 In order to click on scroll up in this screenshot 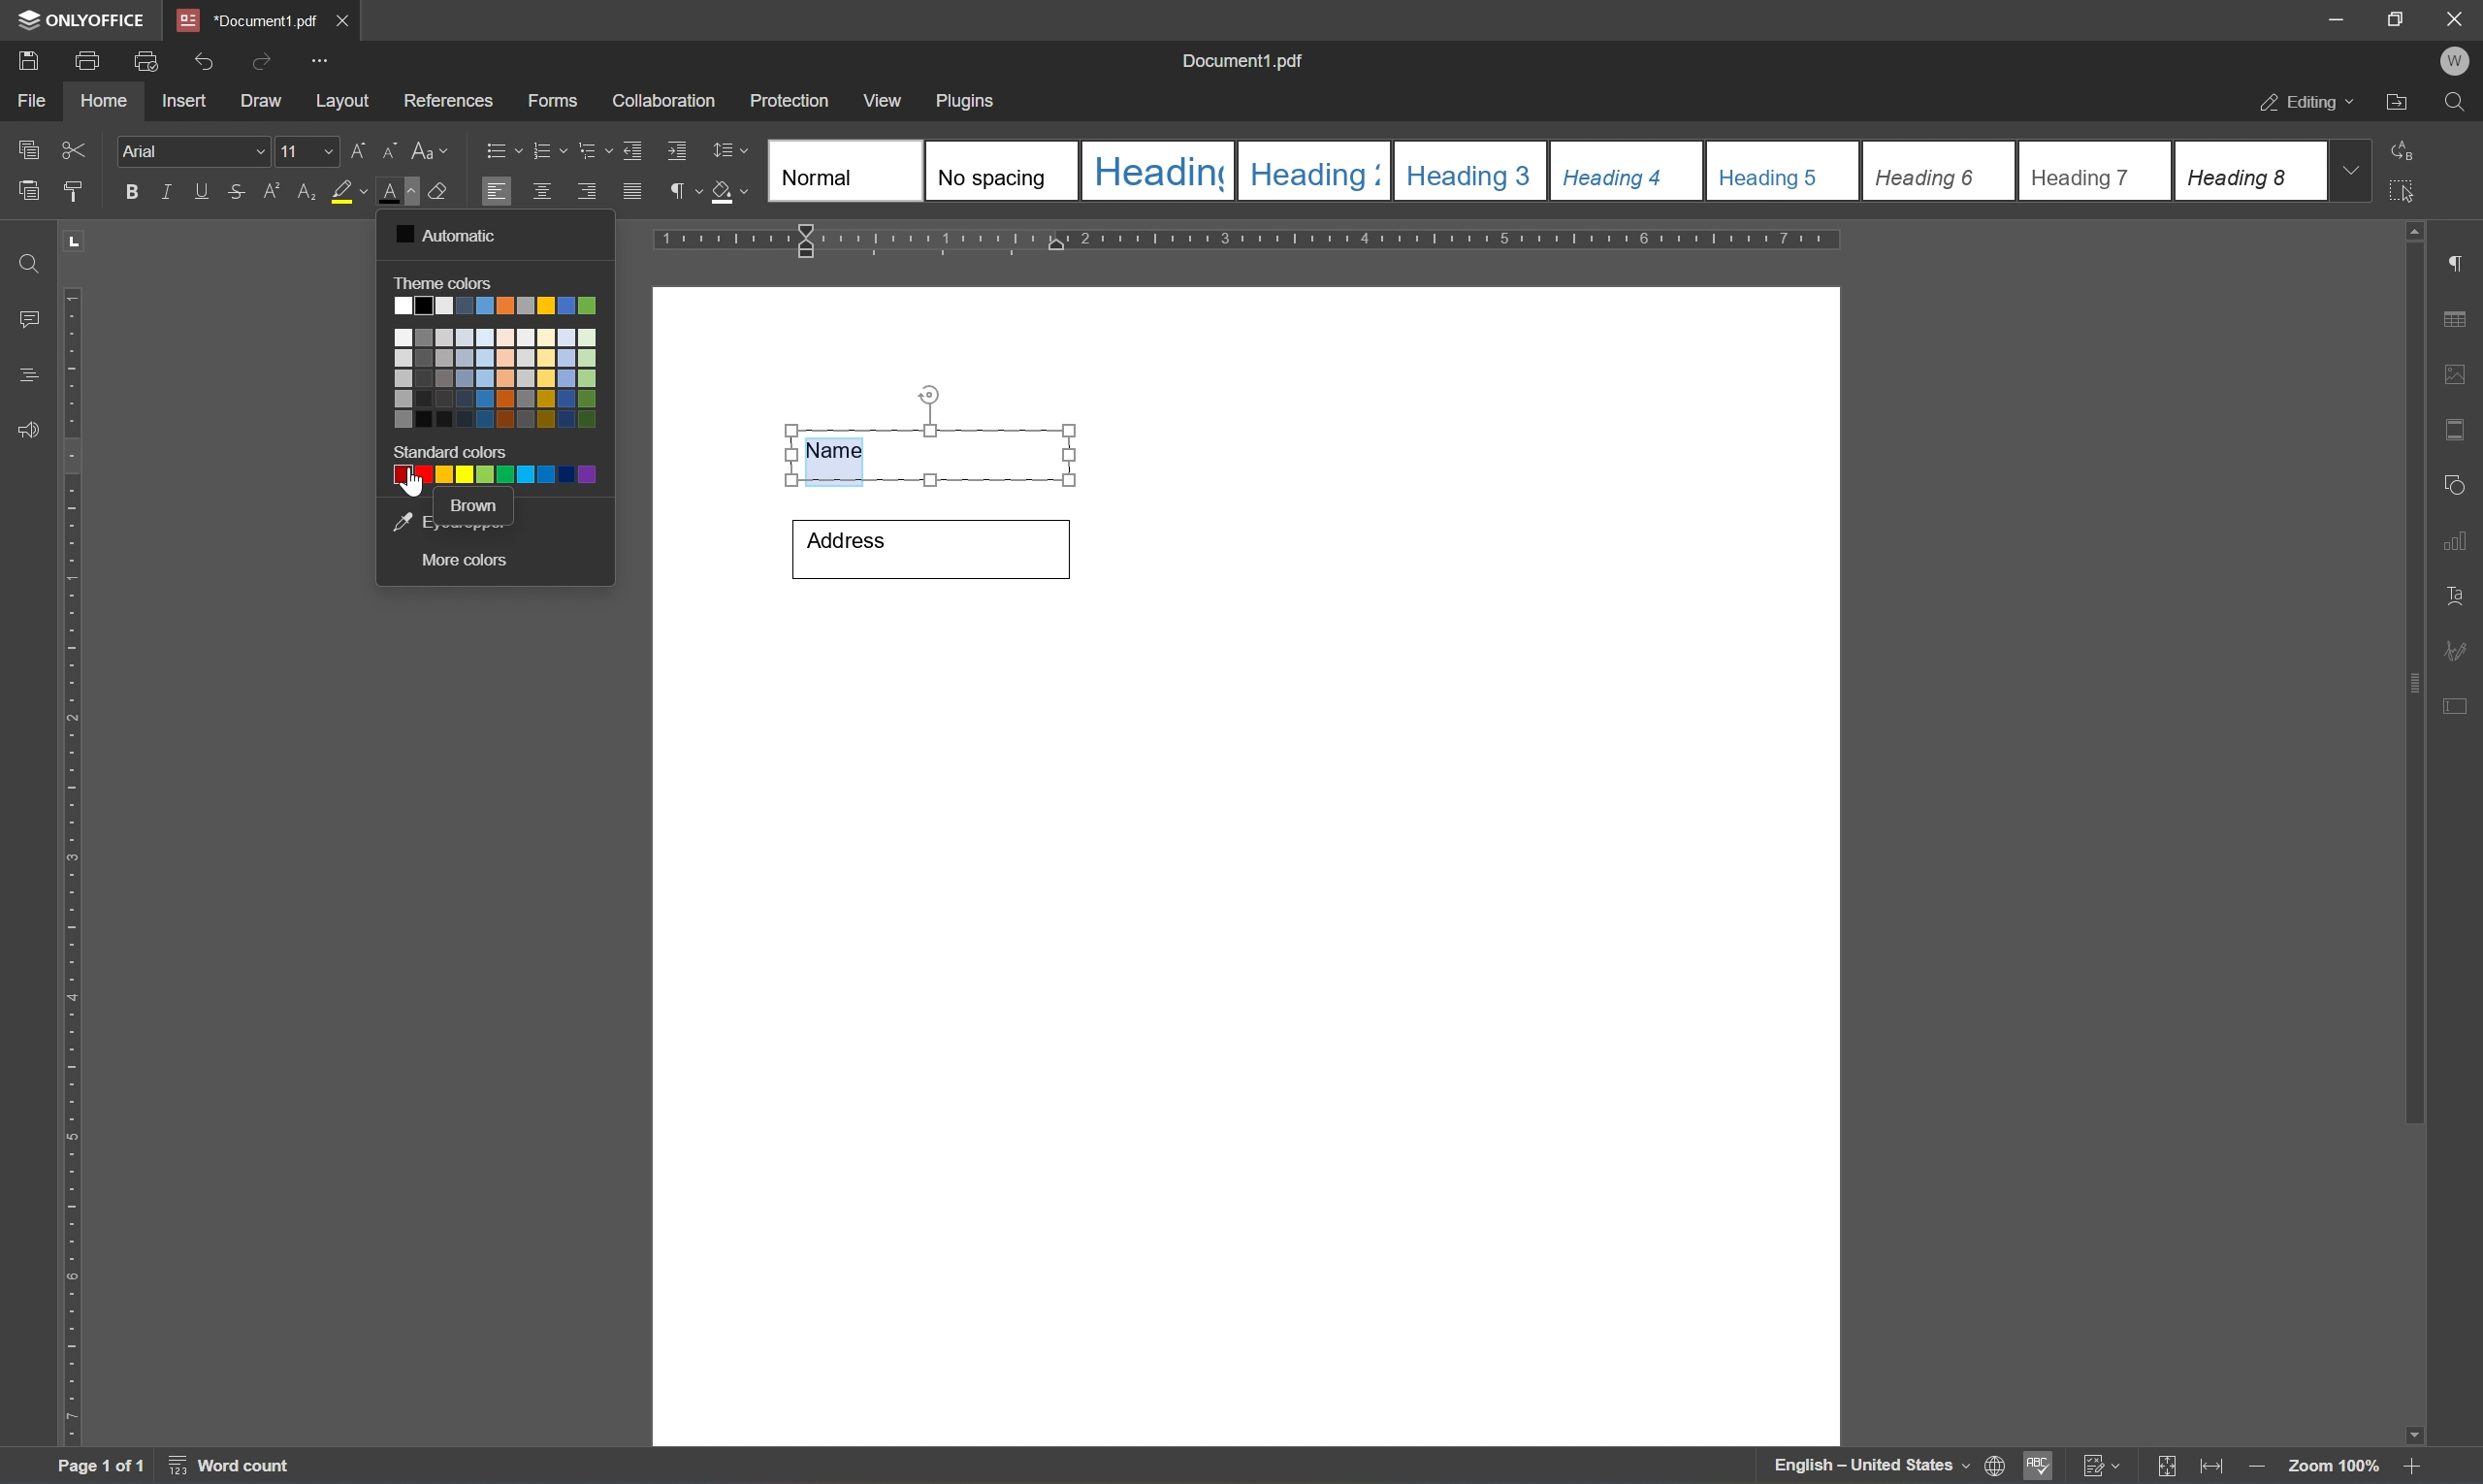, I will do `click(2424, 229)`.